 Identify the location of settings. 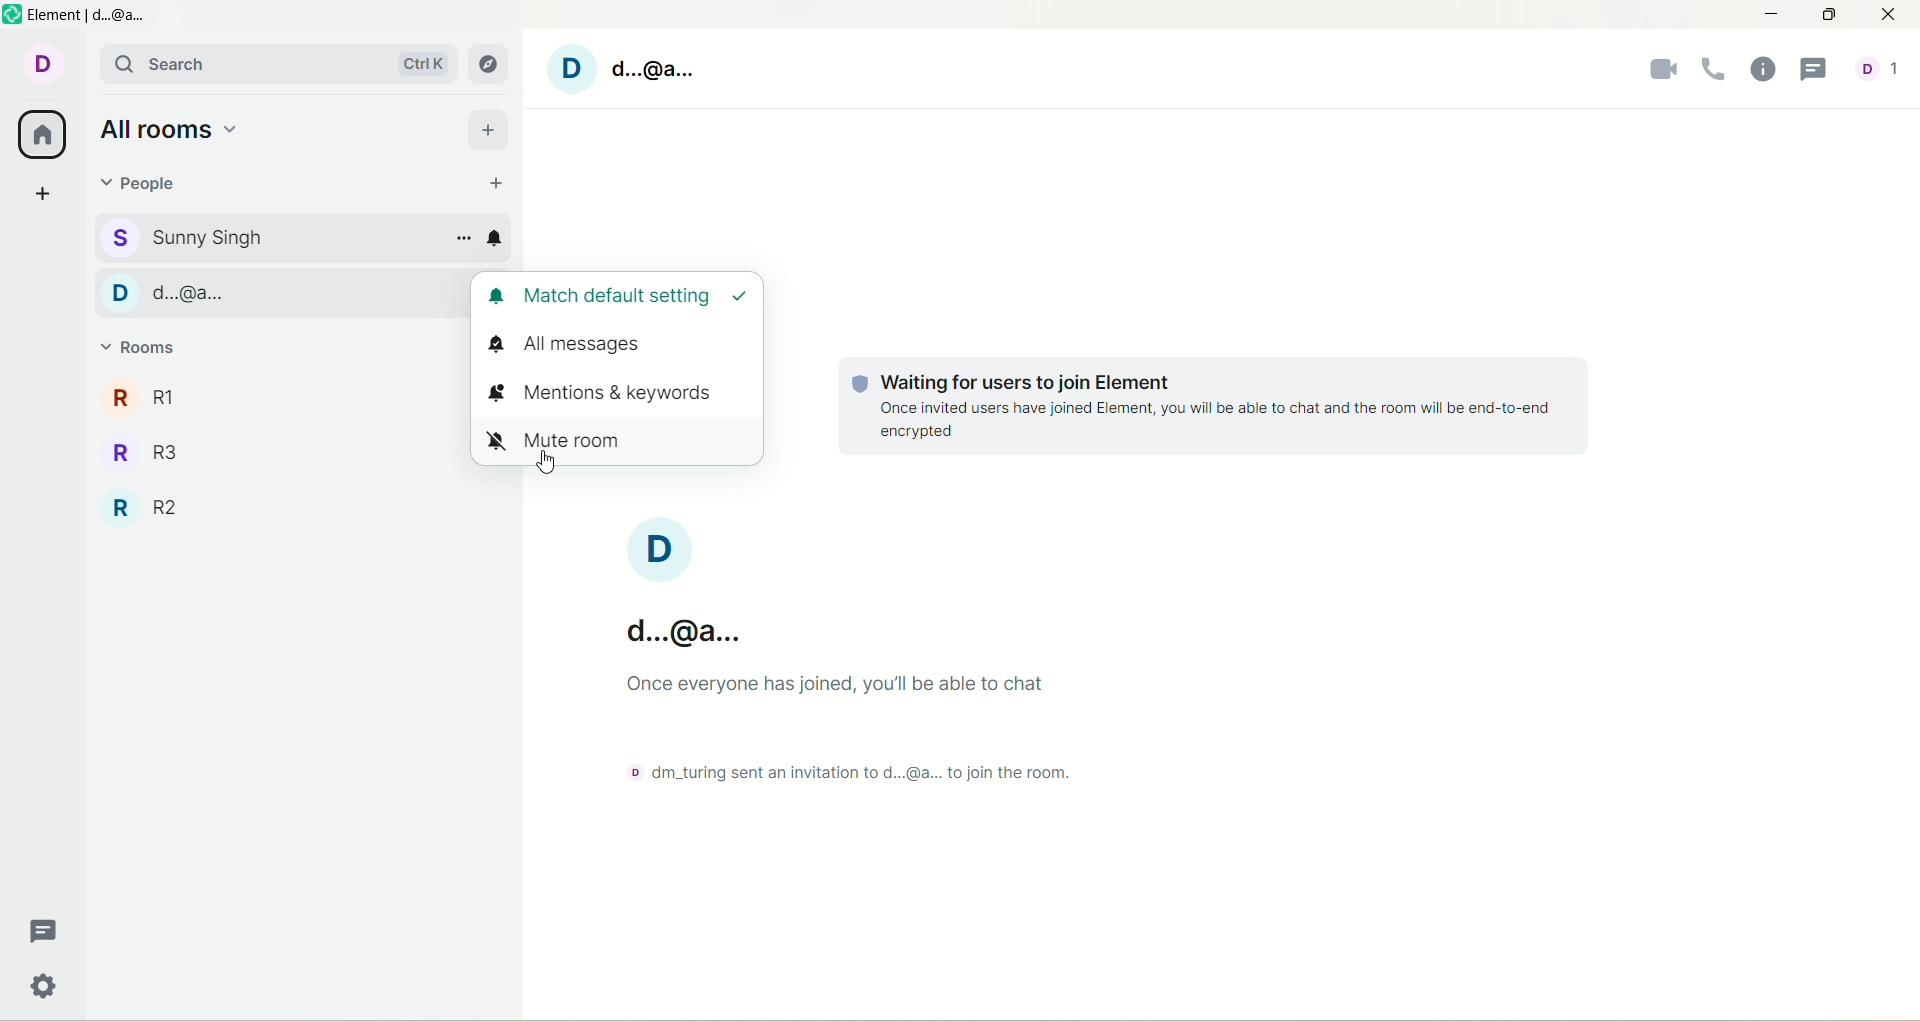
(46, 984).